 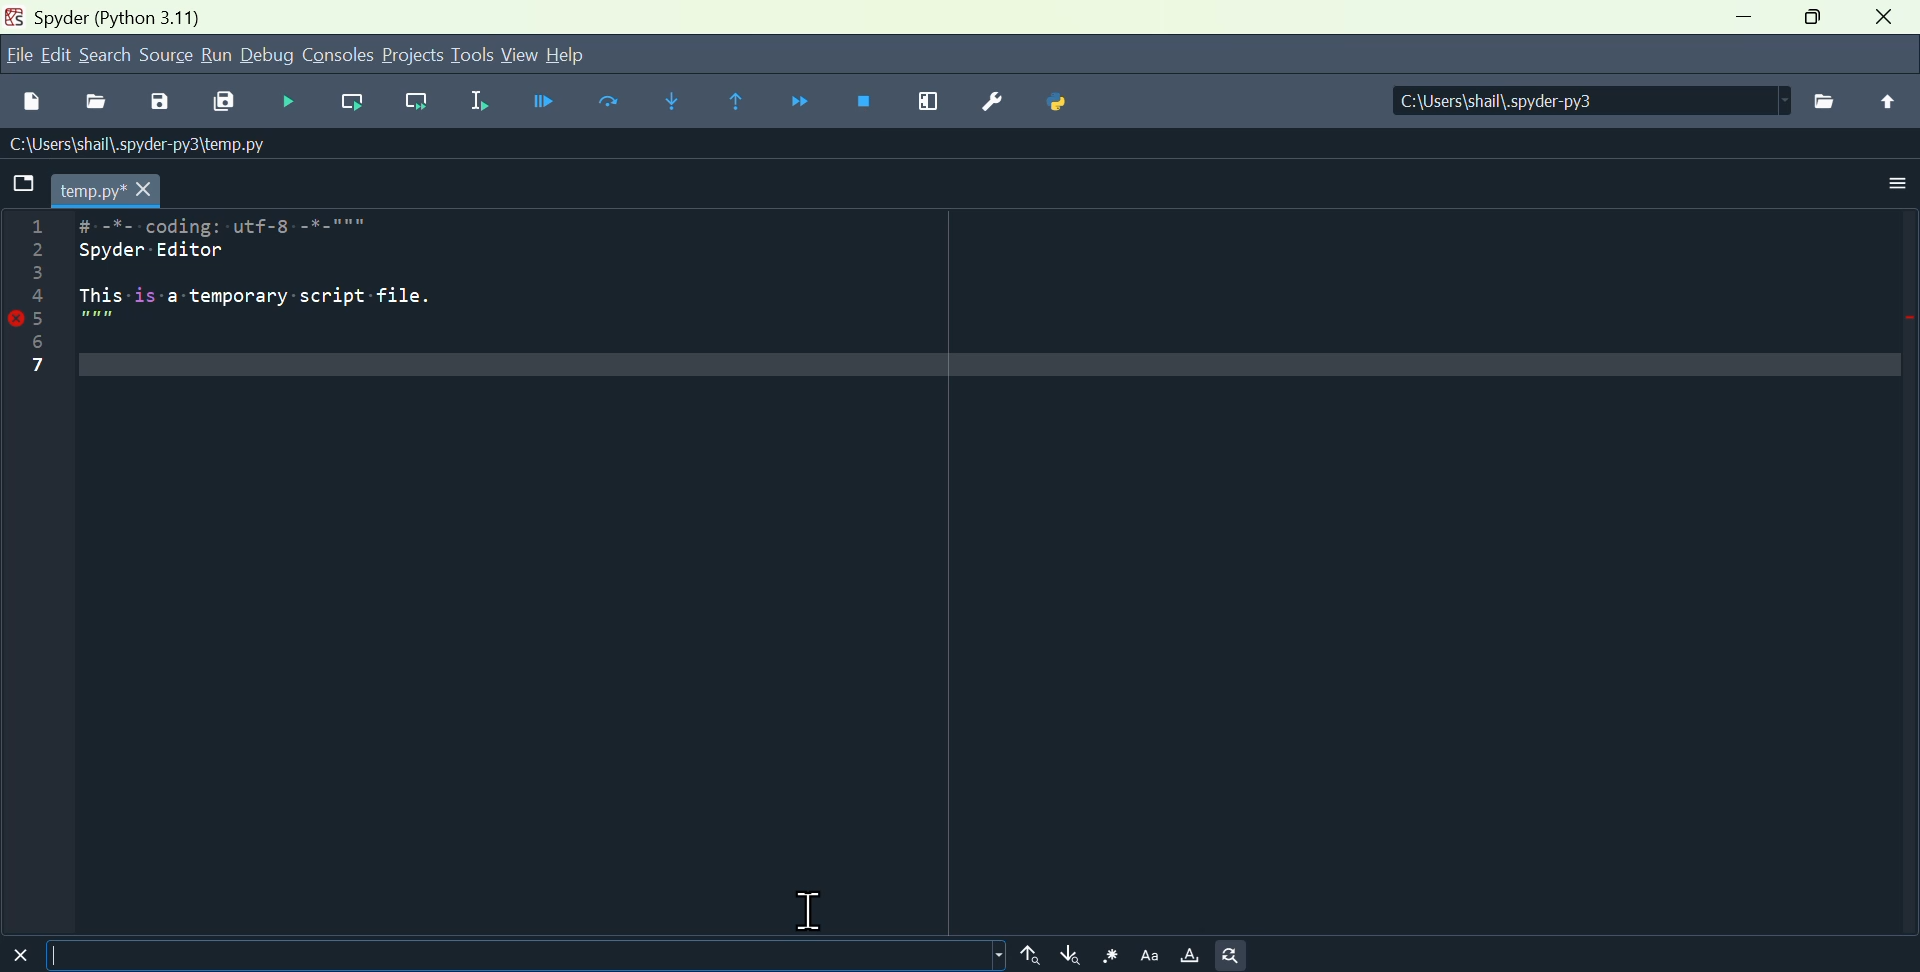 What do you see at coordinates (1068, 955) in the screenshot?
I see `Find next` at bounding box center [1068, 955].